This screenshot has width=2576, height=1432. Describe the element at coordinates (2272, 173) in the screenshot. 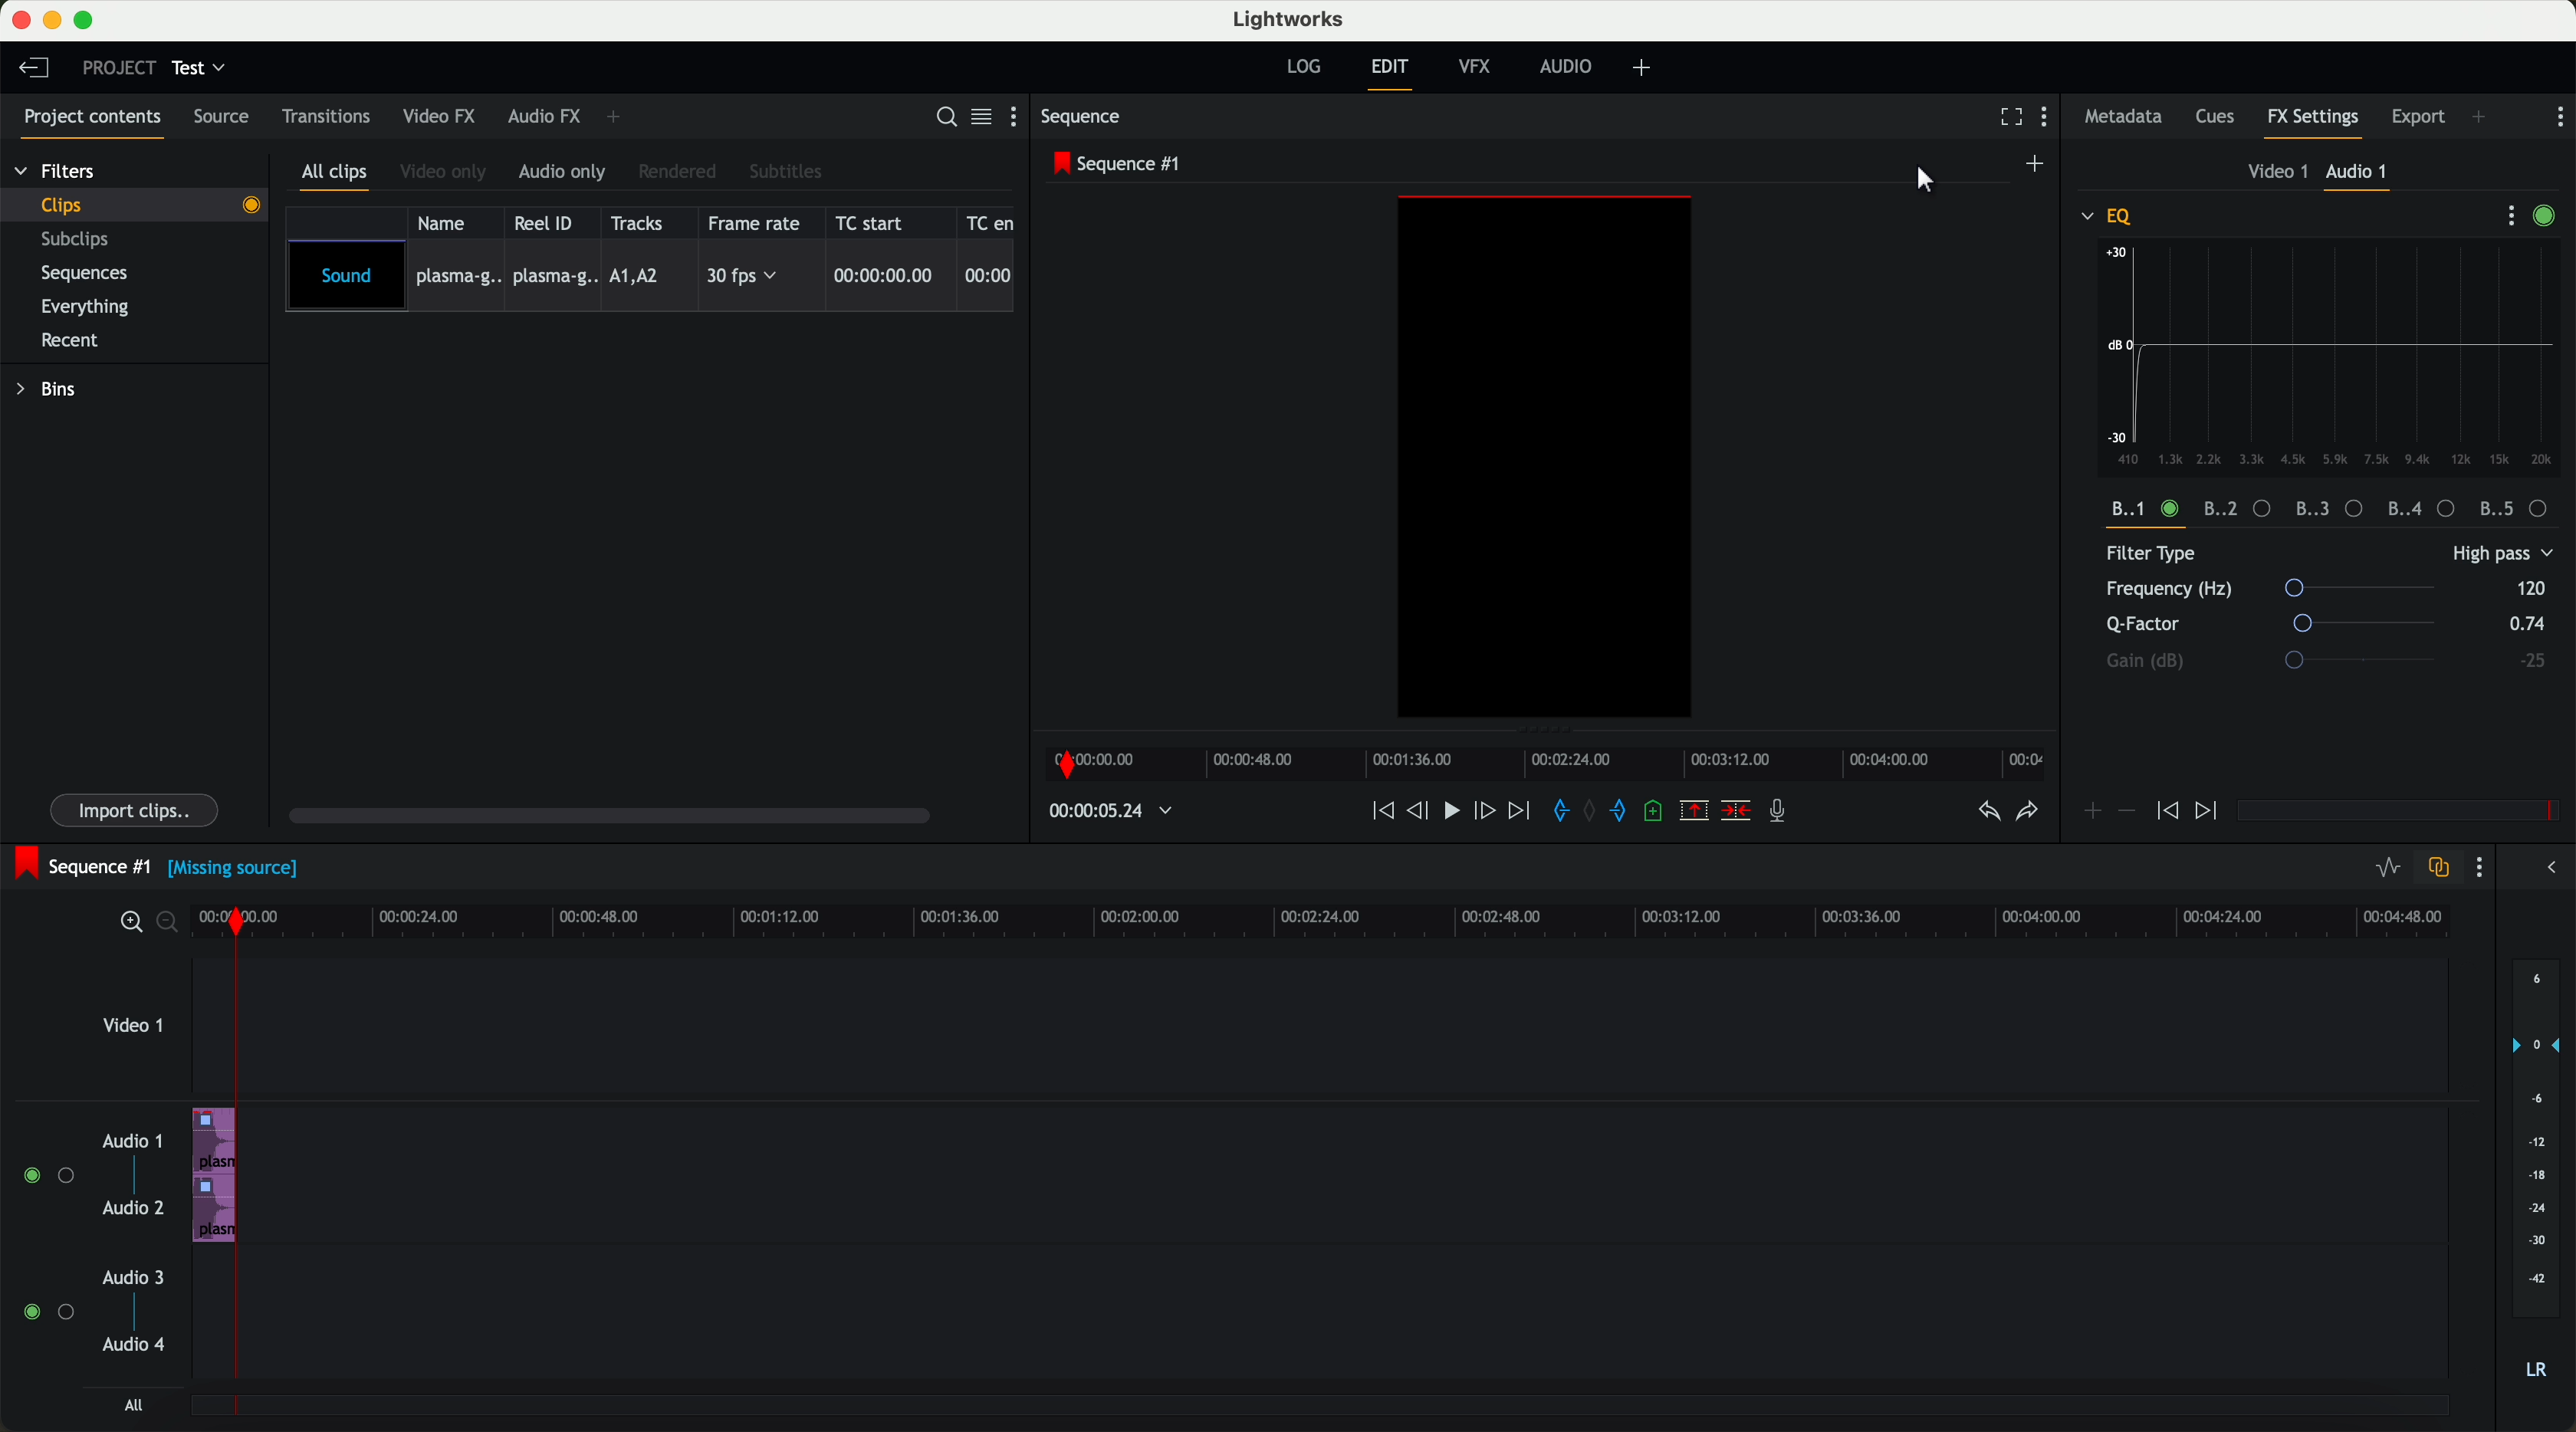

I see `video 1` at that location.